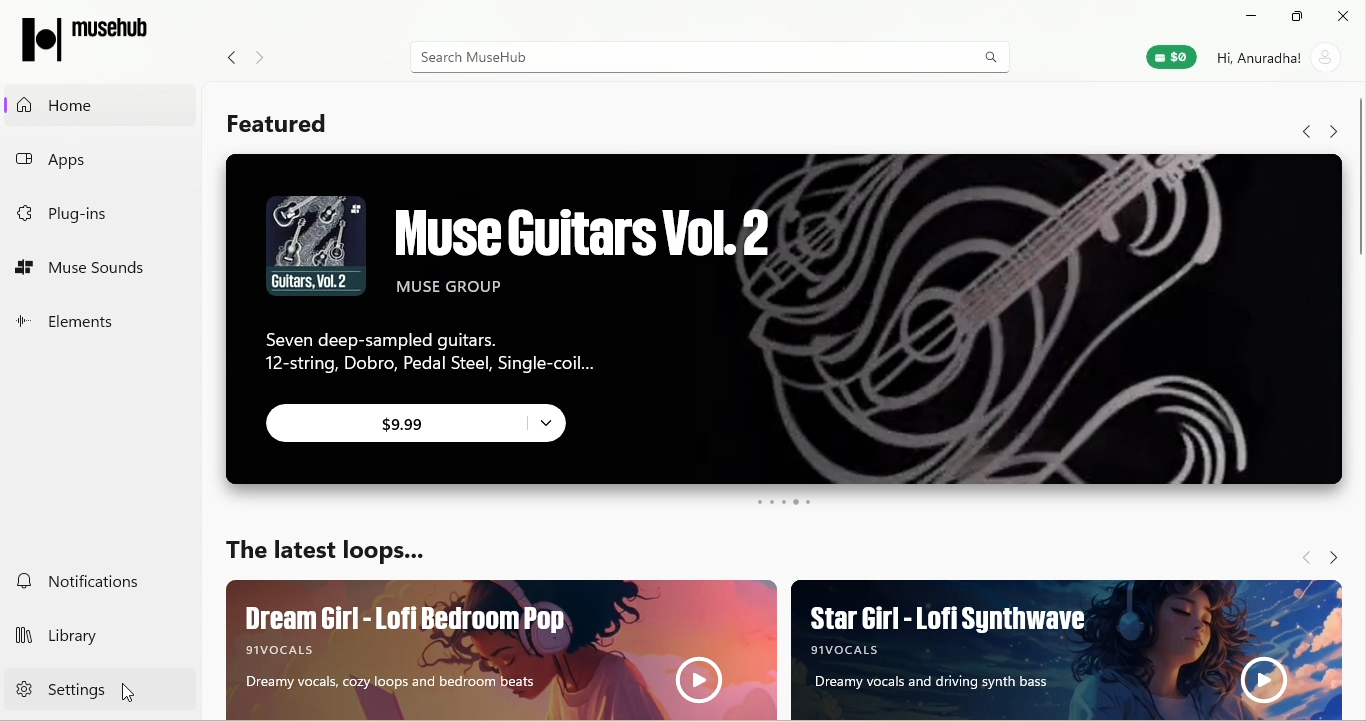  What do you see at coordinates (133, 692) in the screenshot?
I see `cursor` at bounding box center [133, 692].